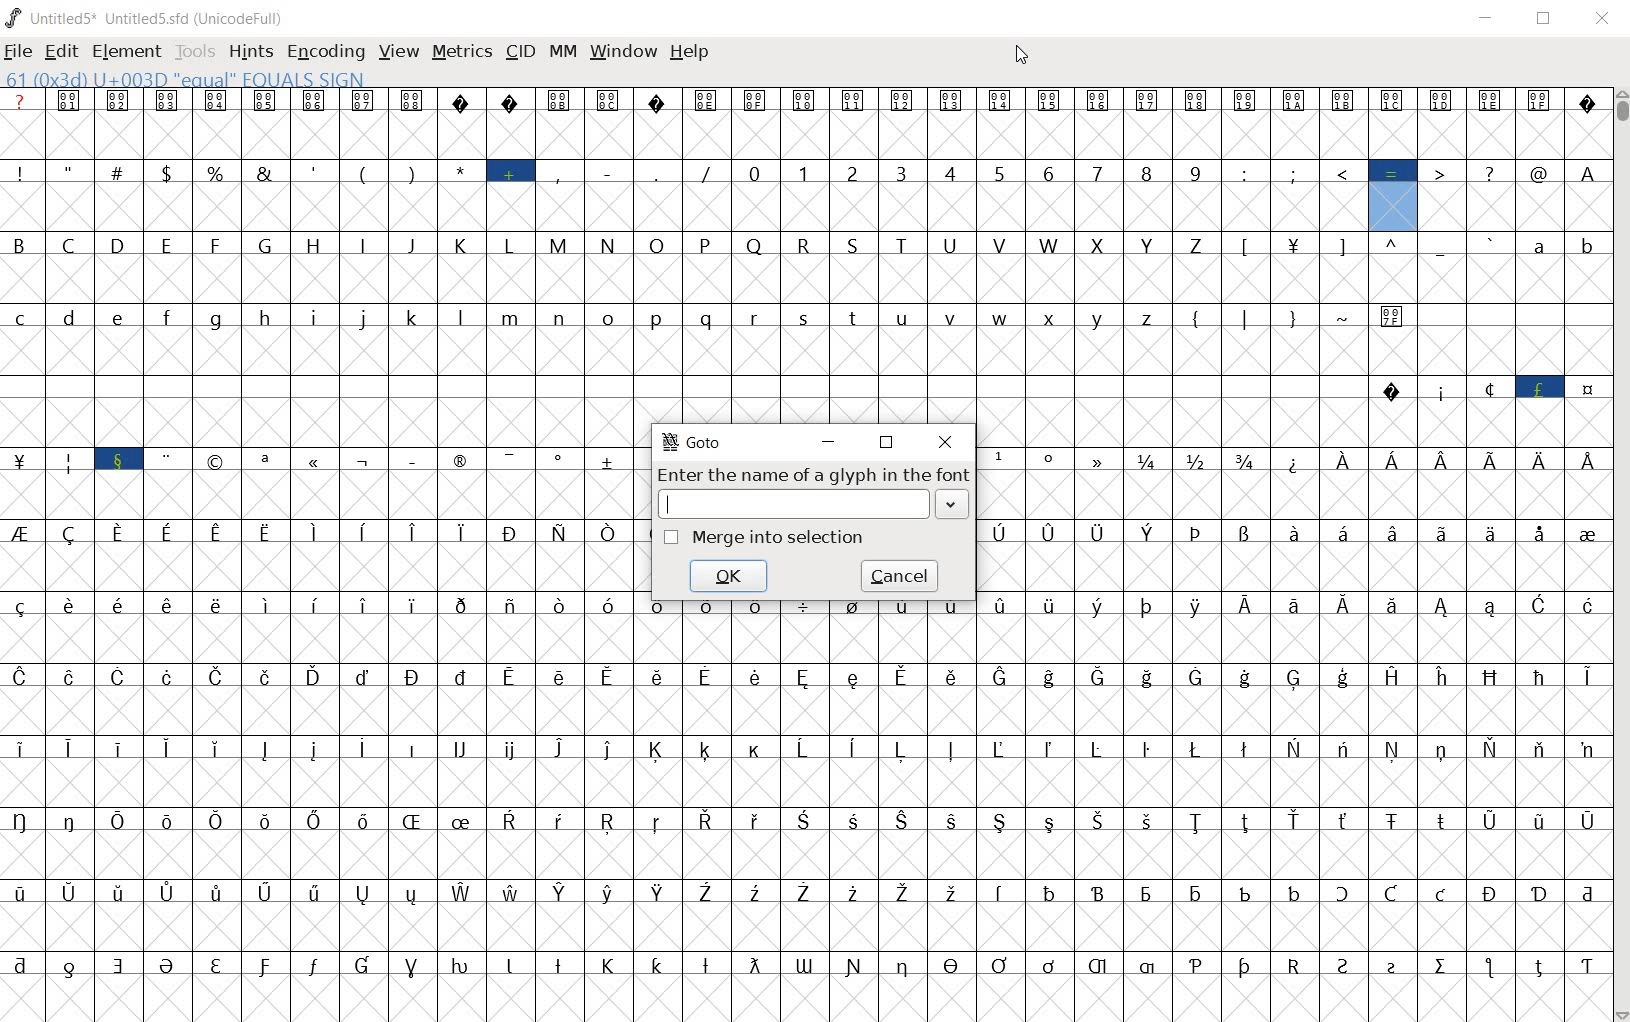 Image resolution: width=1630 pixels, height=1022 pixels. I want to click on element, so click(126, 52).